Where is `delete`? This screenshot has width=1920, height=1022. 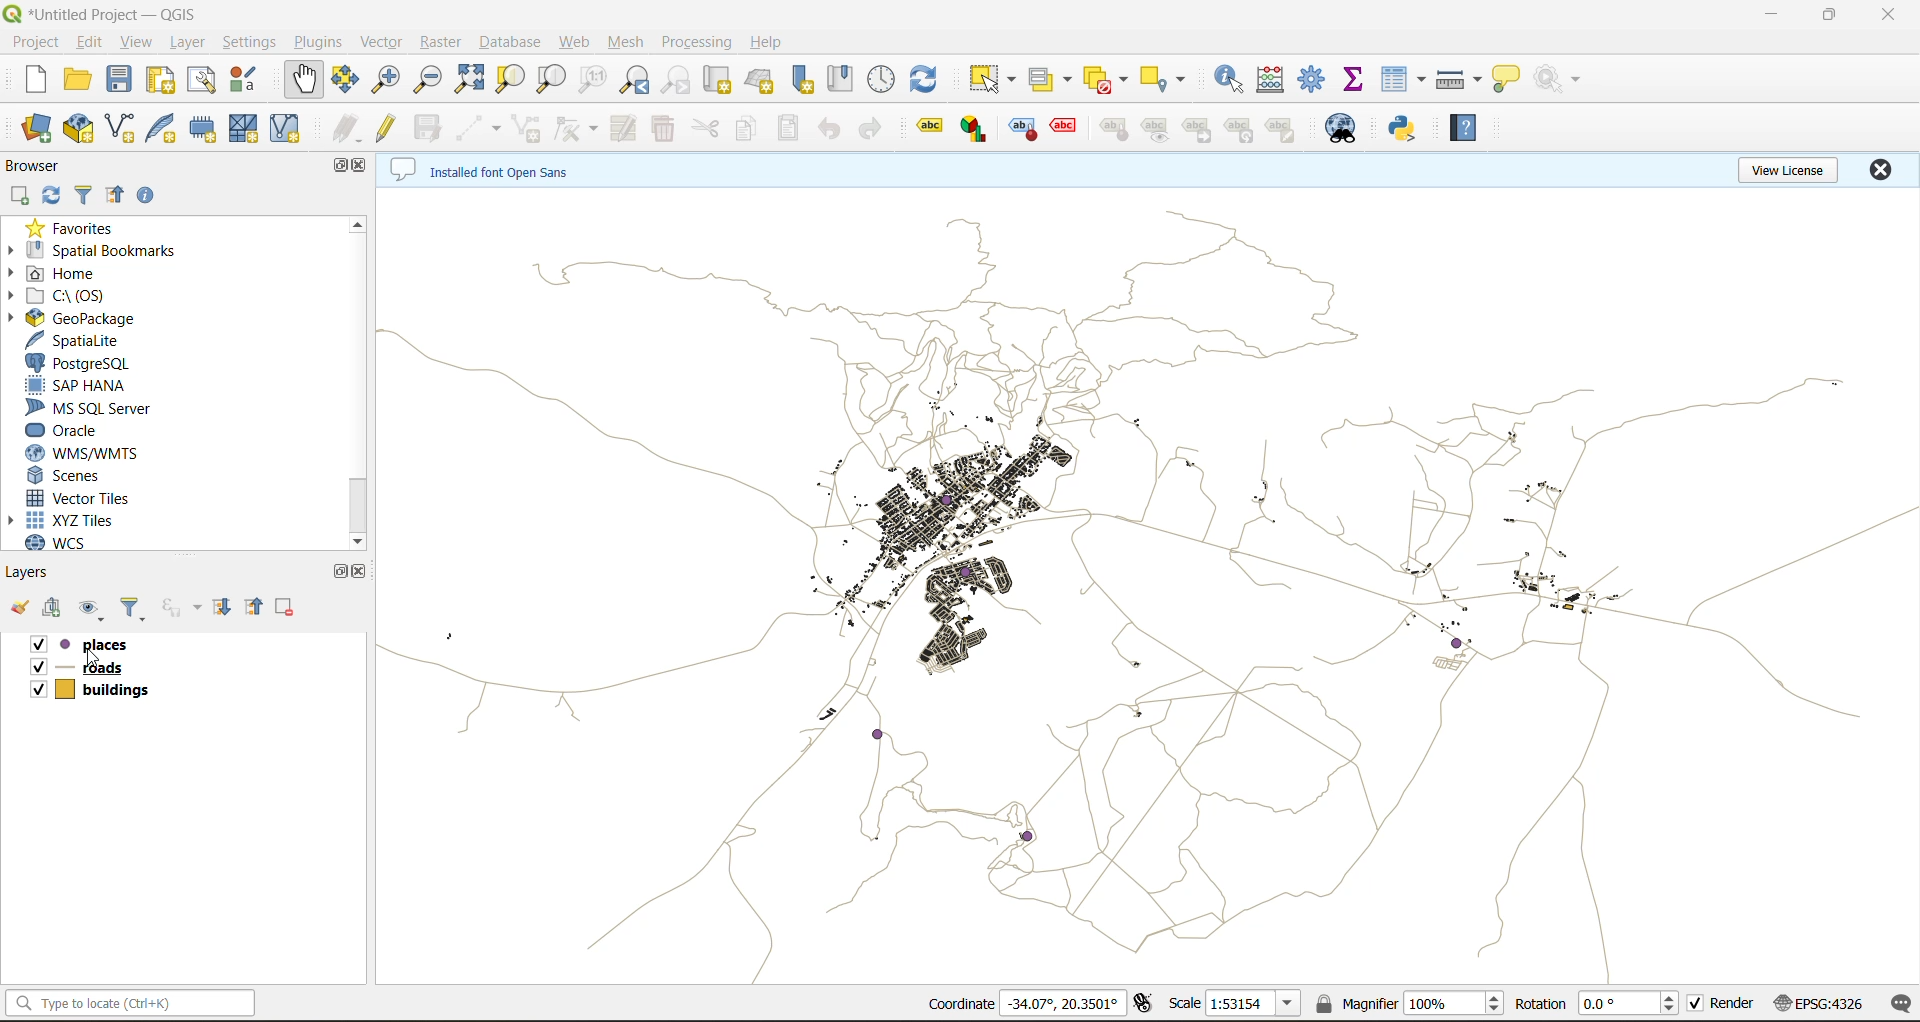
delete is located at coordinates (663, 131).